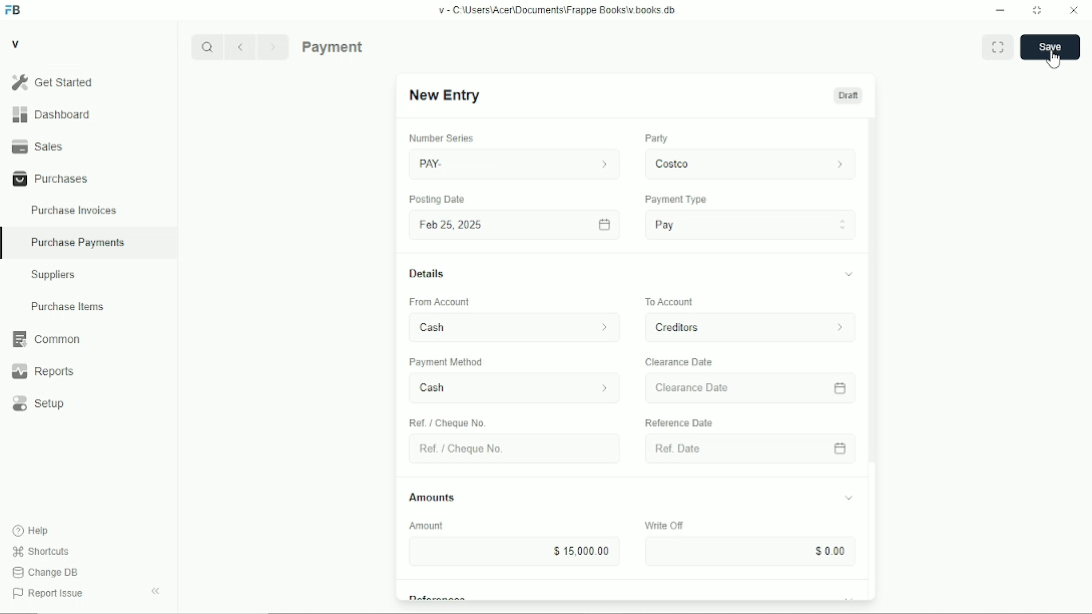 This screenshot has height=614, width=1092. What do you see at coordinates (49, 593) in the screenshot?
I see `Report Issue` at bounding box center [49, 593].